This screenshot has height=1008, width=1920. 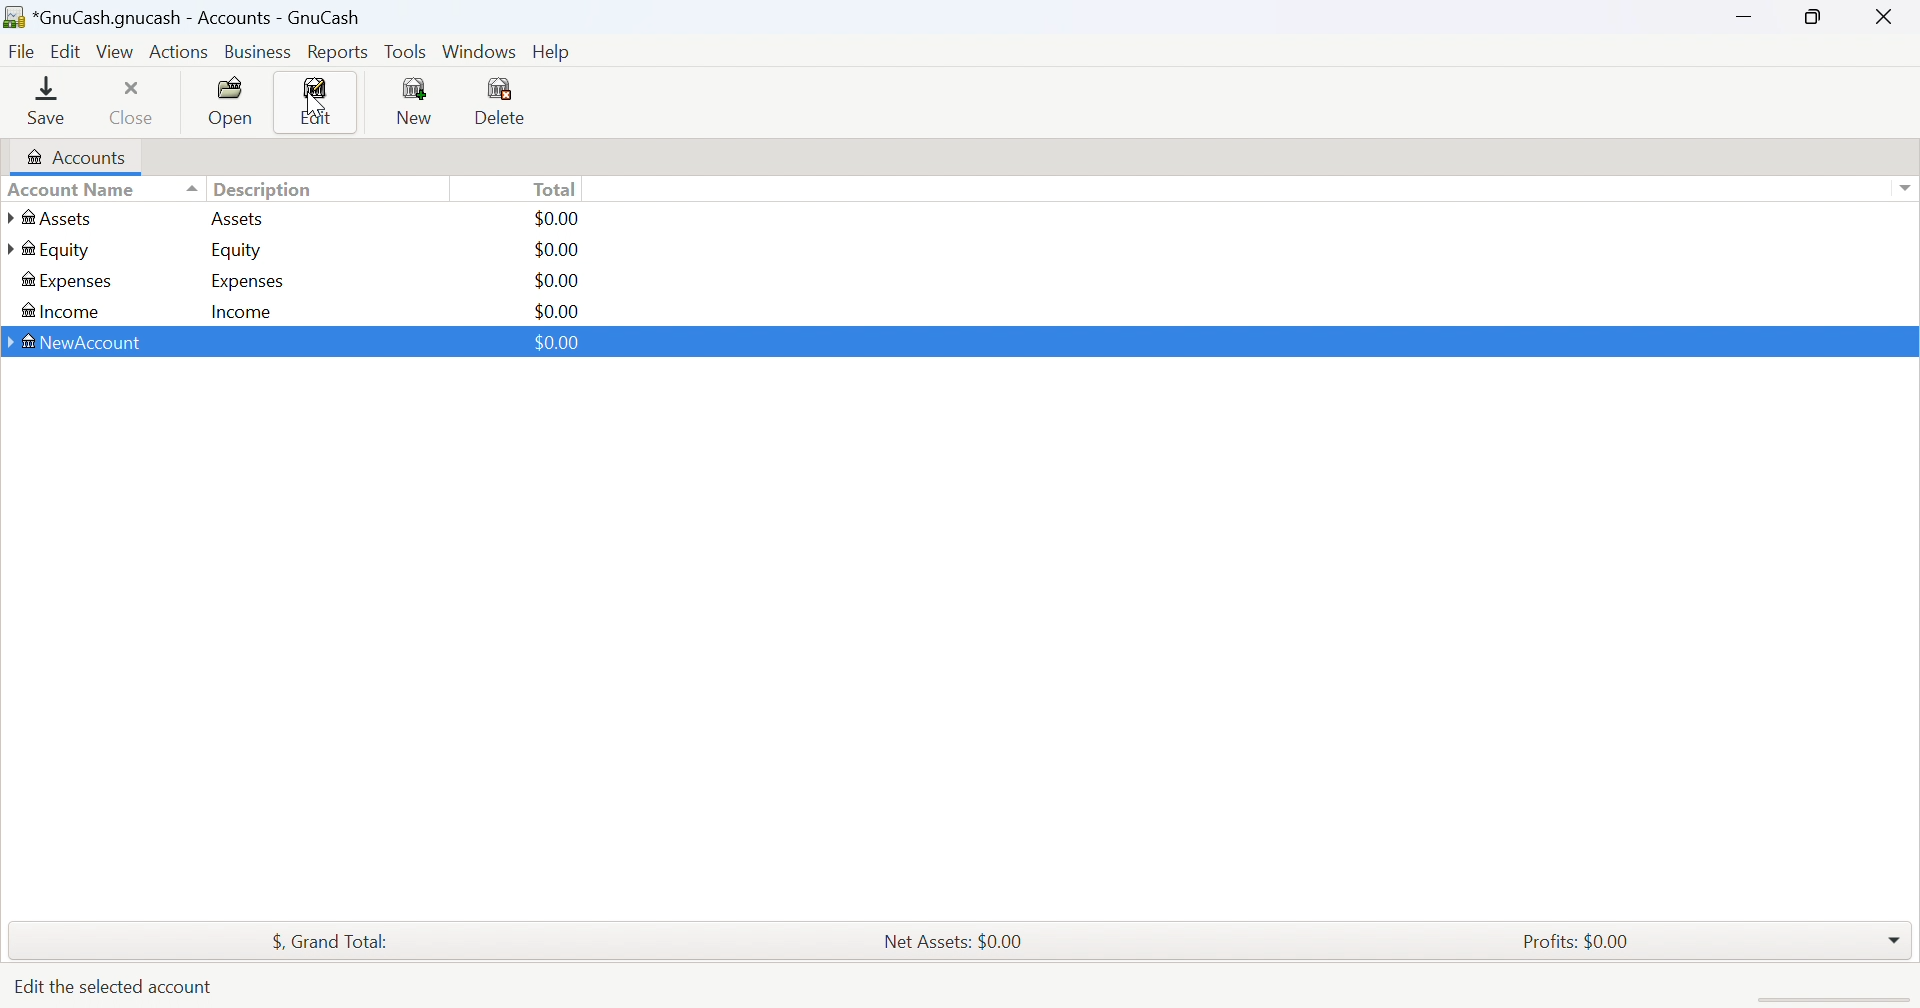 I want to click on File, so click(x=22, y=53).